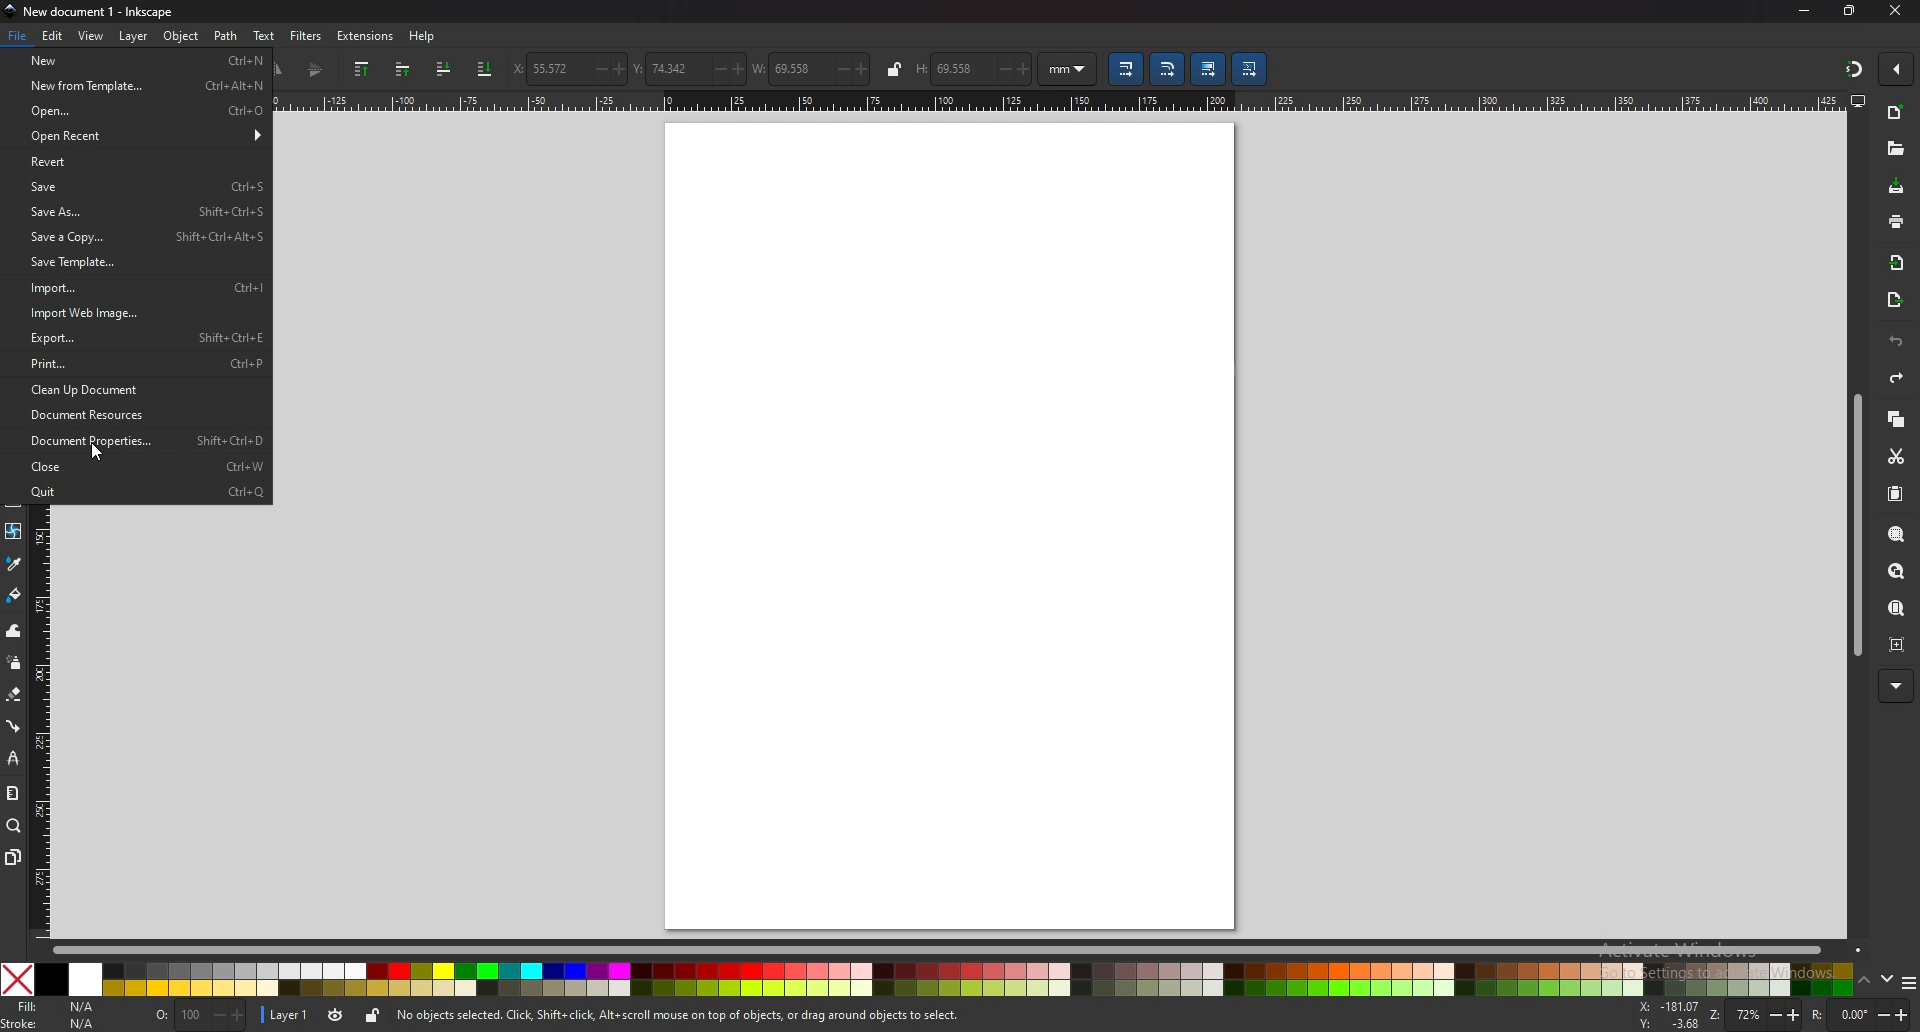 The height and width of the screenshot is (1032, 1920). Describe the element at coordinates (1852, 69) in the screenshot. I see `snapping` at that location.